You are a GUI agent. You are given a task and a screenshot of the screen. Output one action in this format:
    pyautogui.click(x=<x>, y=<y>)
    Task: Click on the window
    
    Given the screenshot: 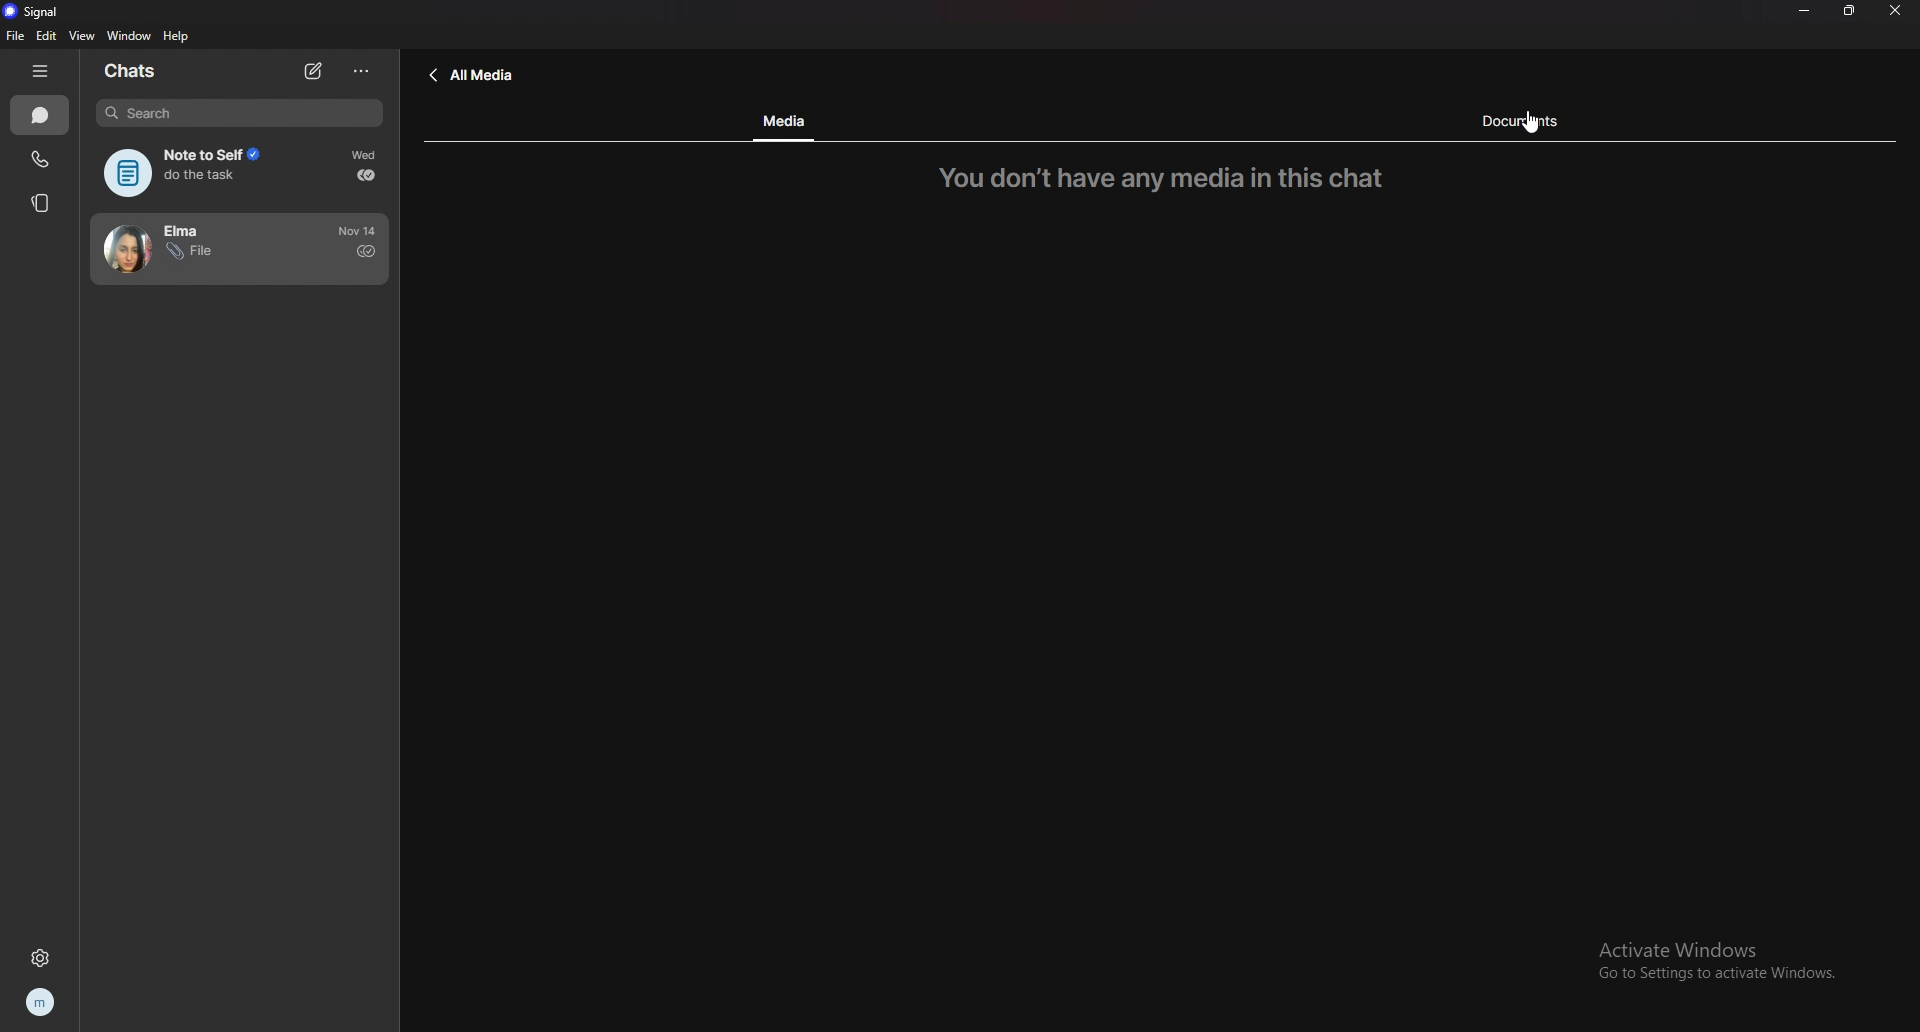 What is the action you would take?
    pyautogui.click(x=128, y=35)
    